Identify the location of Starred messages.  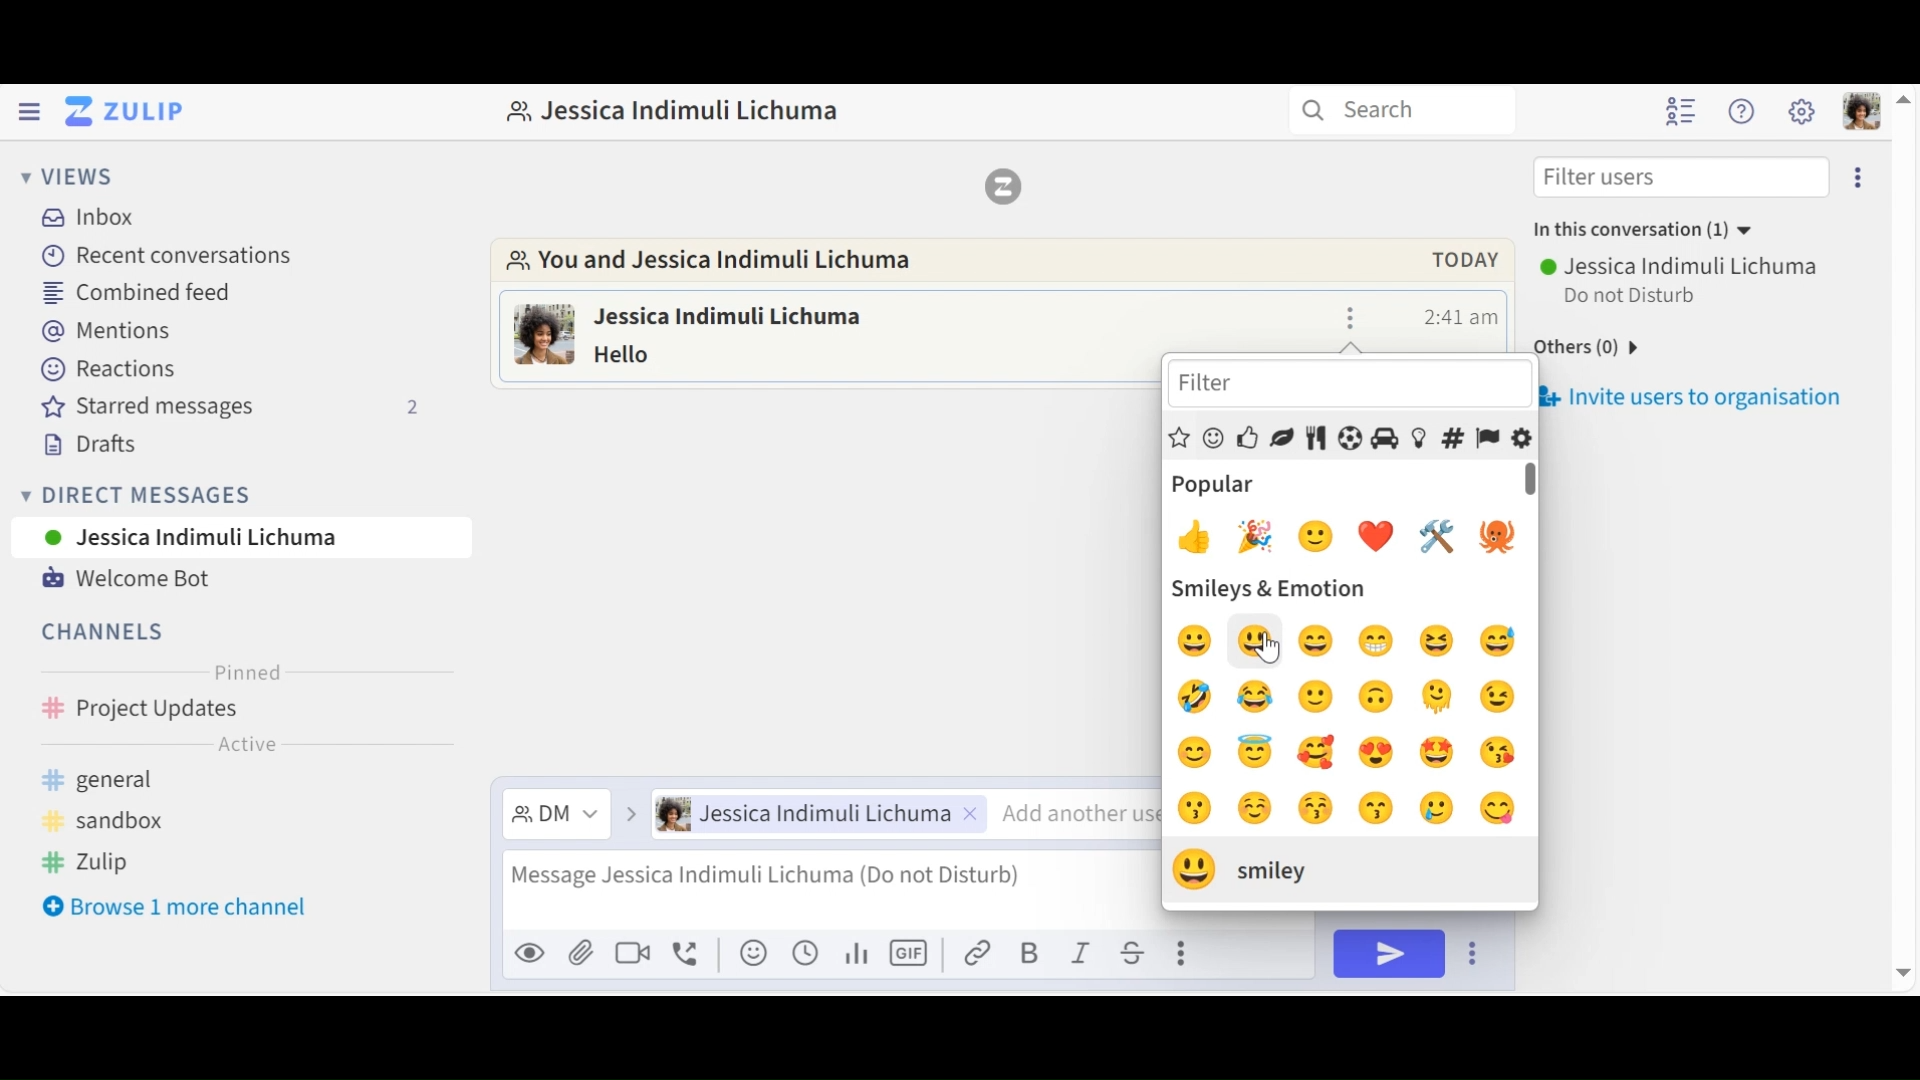
(232, 407).